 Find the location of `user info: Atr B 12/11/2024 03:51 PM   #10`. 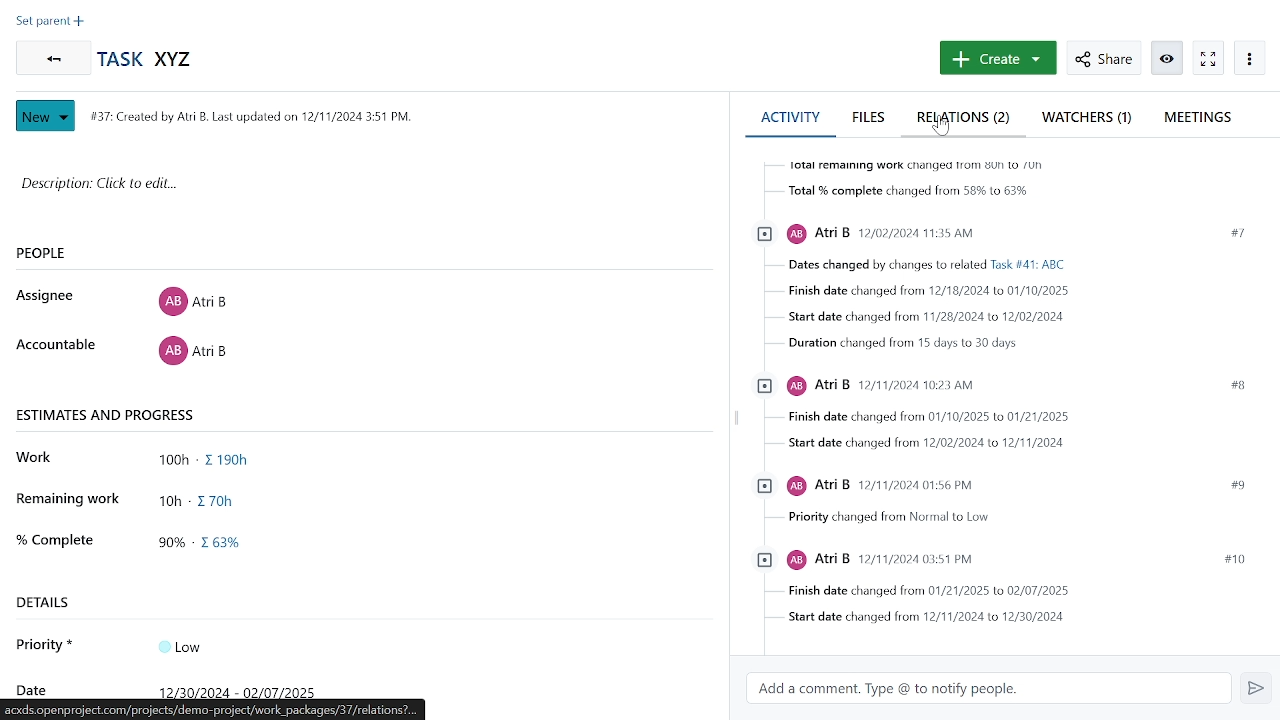

user info: Atr B 12/11/2024 03:51 PM   #10 is located at coordinates (997, 561).